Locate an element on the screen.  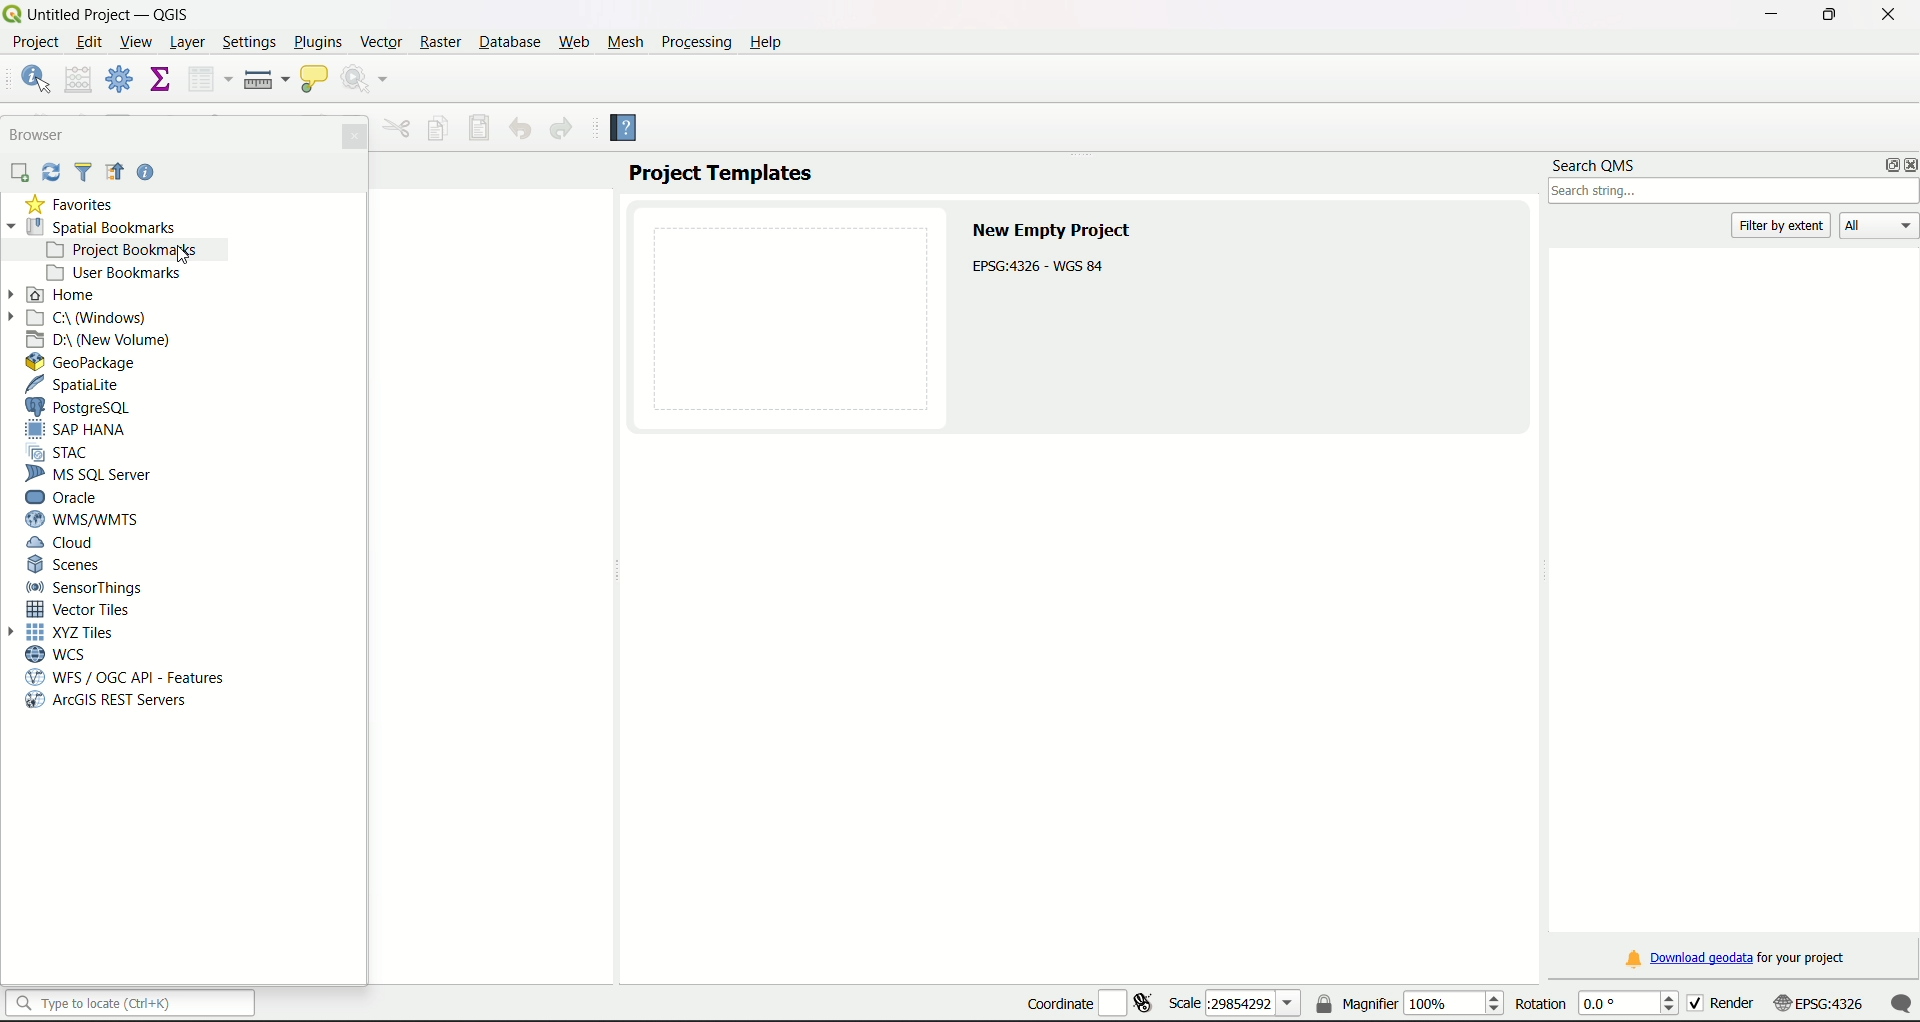
Processing is located at coordinates (695, 42).